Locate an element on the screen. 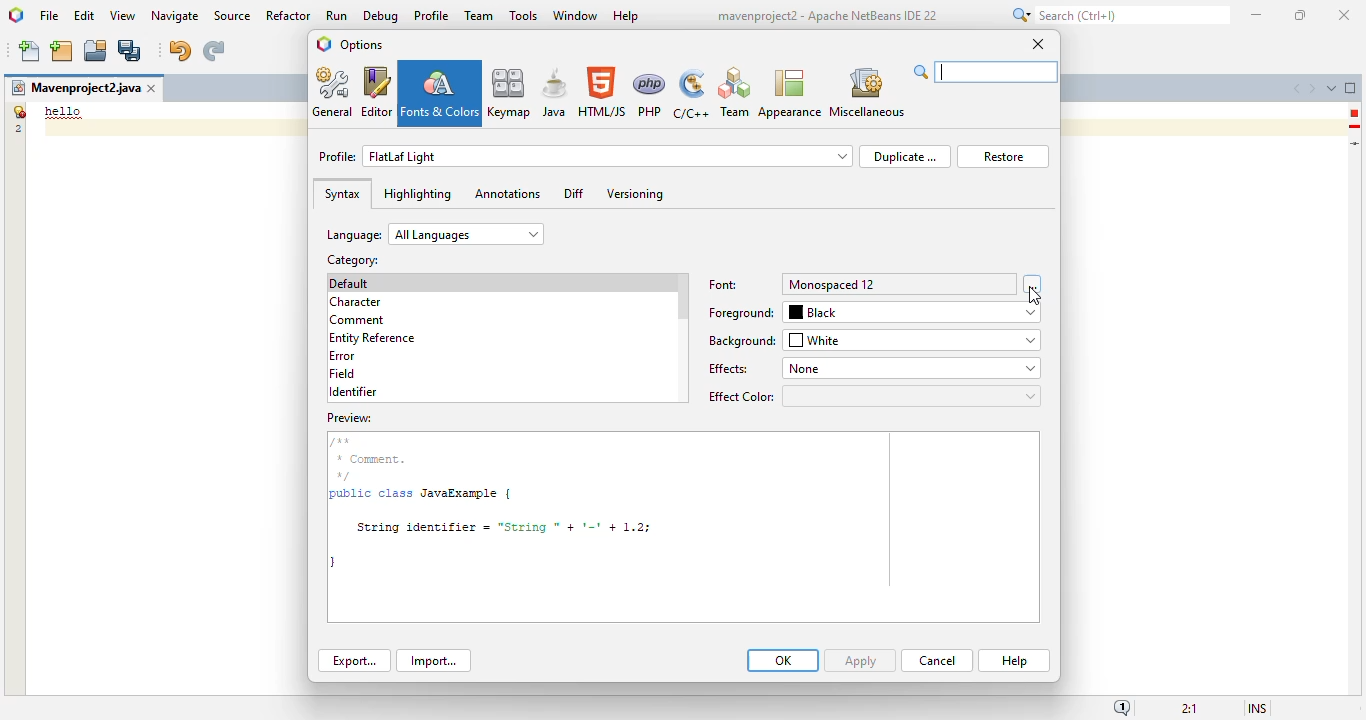 This screenshot has width=1366, height=720. redo is located at coordinates (213, 51).